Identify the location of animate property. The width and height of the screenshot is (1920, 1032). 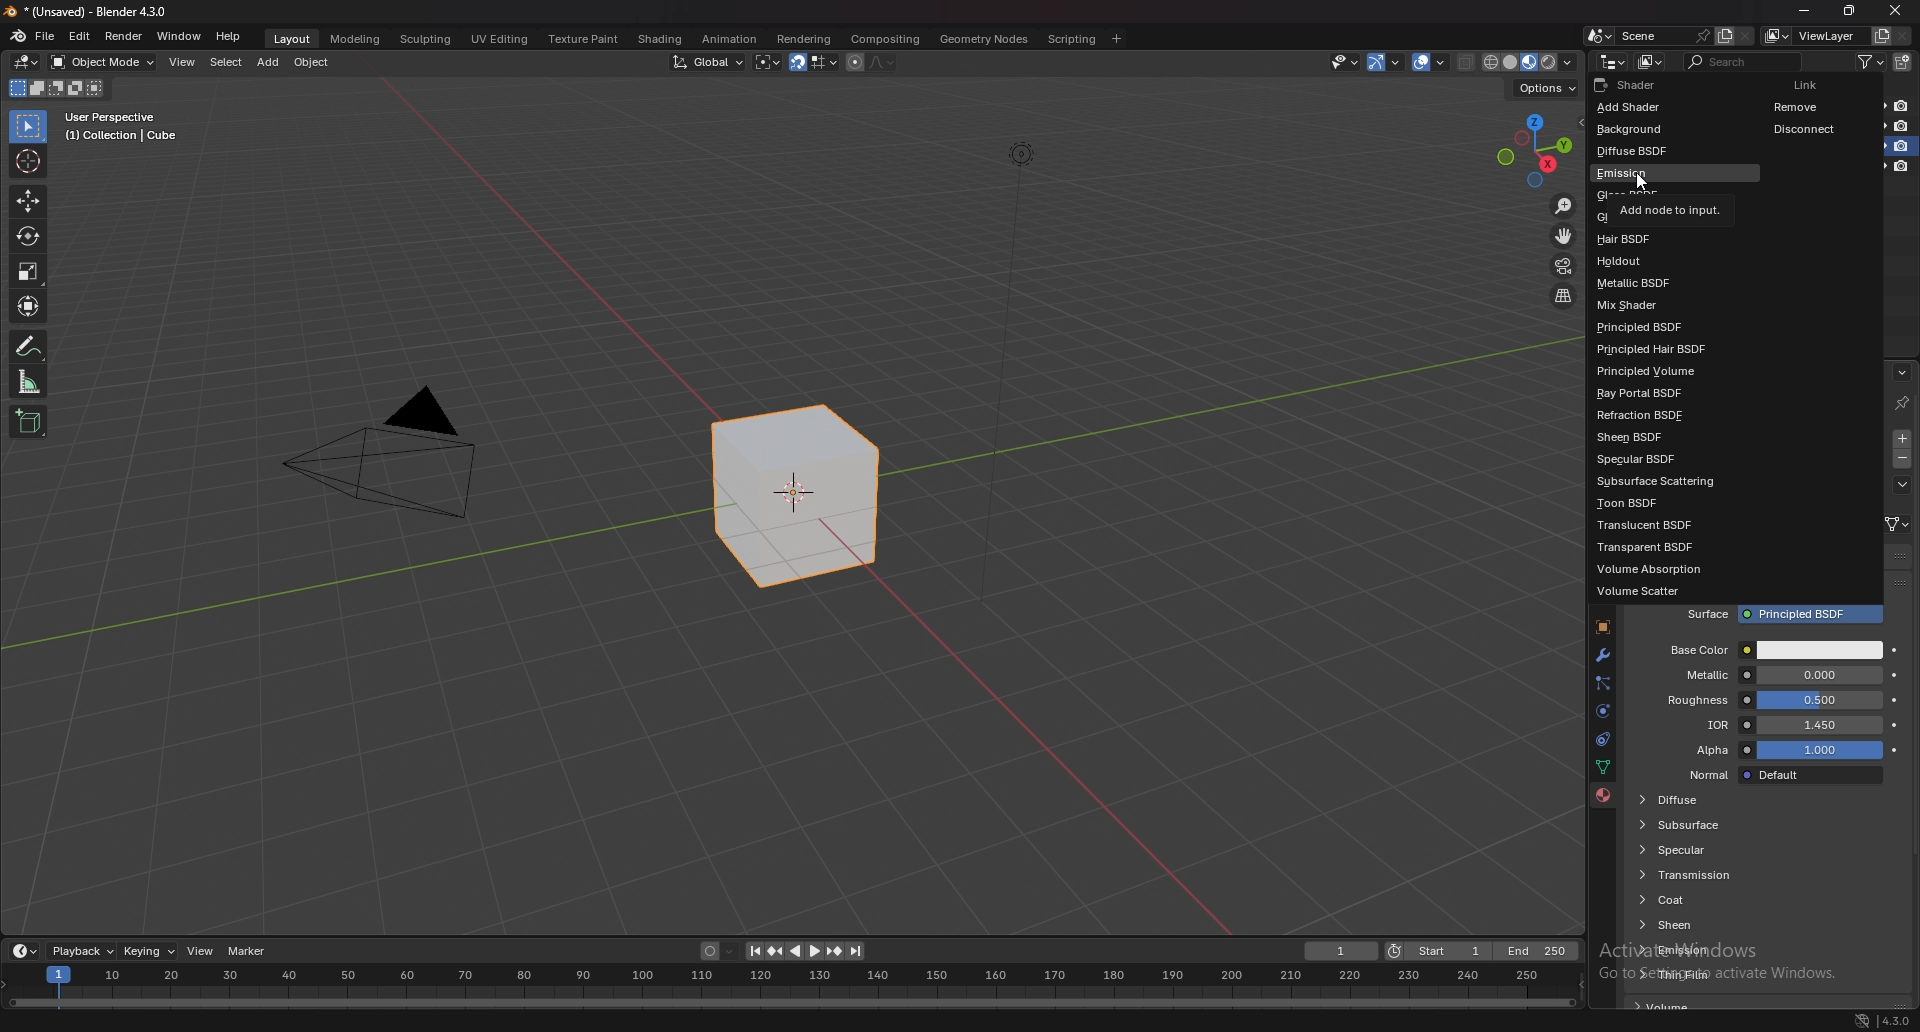
(1893, 724).